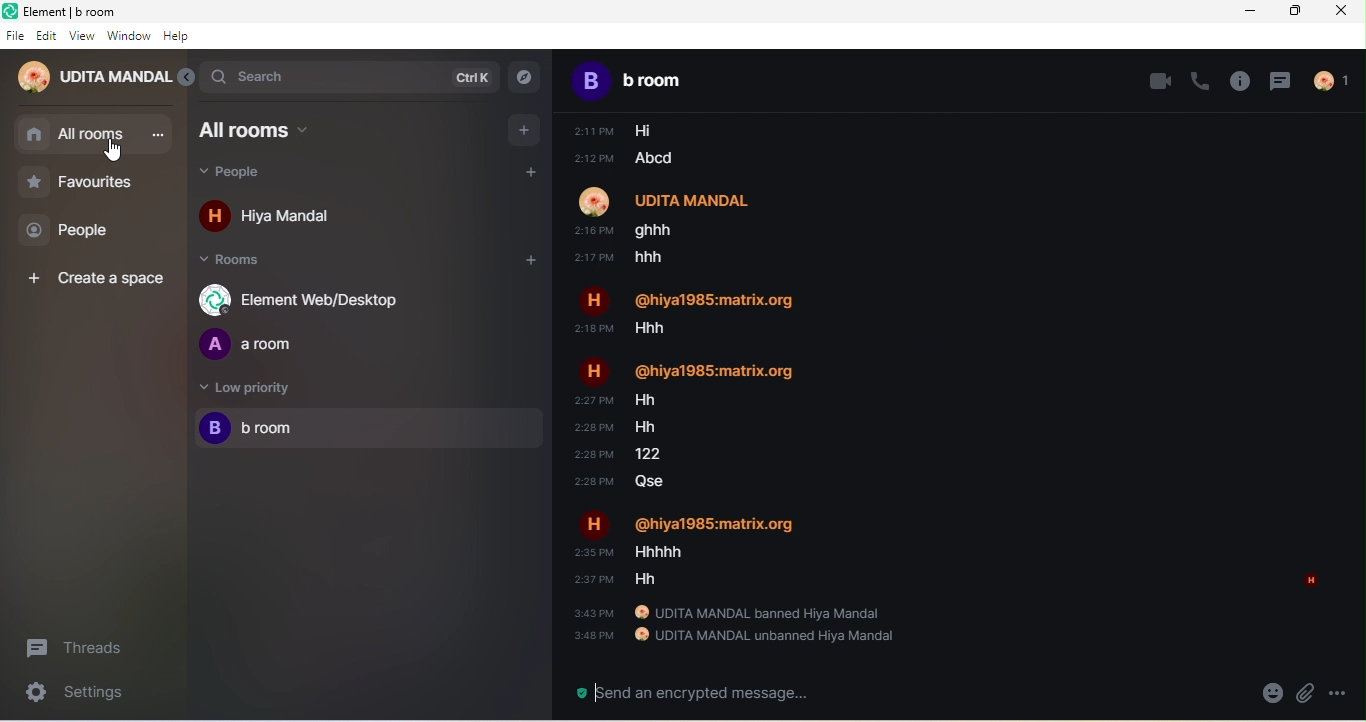 This screenshot has height=722, width=1366. What do you see at coordinates (78, 231) in the screenshot?
I see `people` at bounding box center [78, 231].